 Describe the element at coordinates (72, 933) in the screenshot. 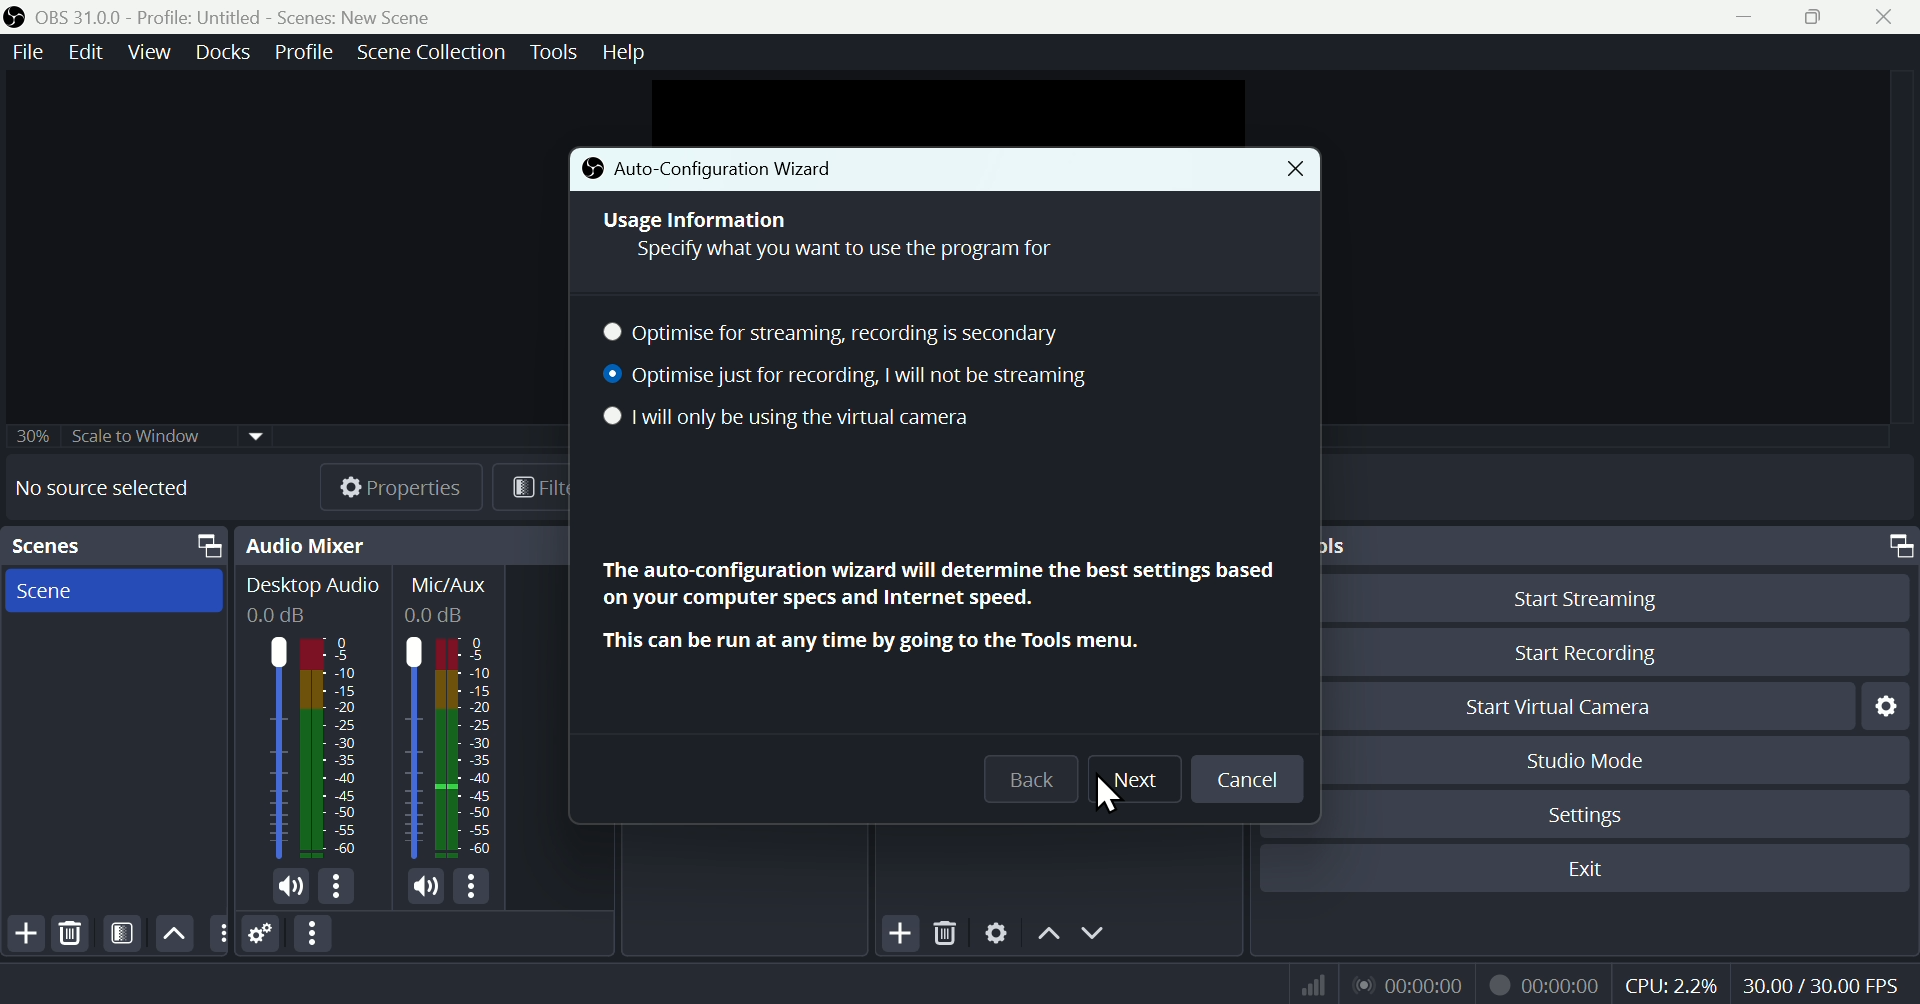

I see `Delete` at that location.